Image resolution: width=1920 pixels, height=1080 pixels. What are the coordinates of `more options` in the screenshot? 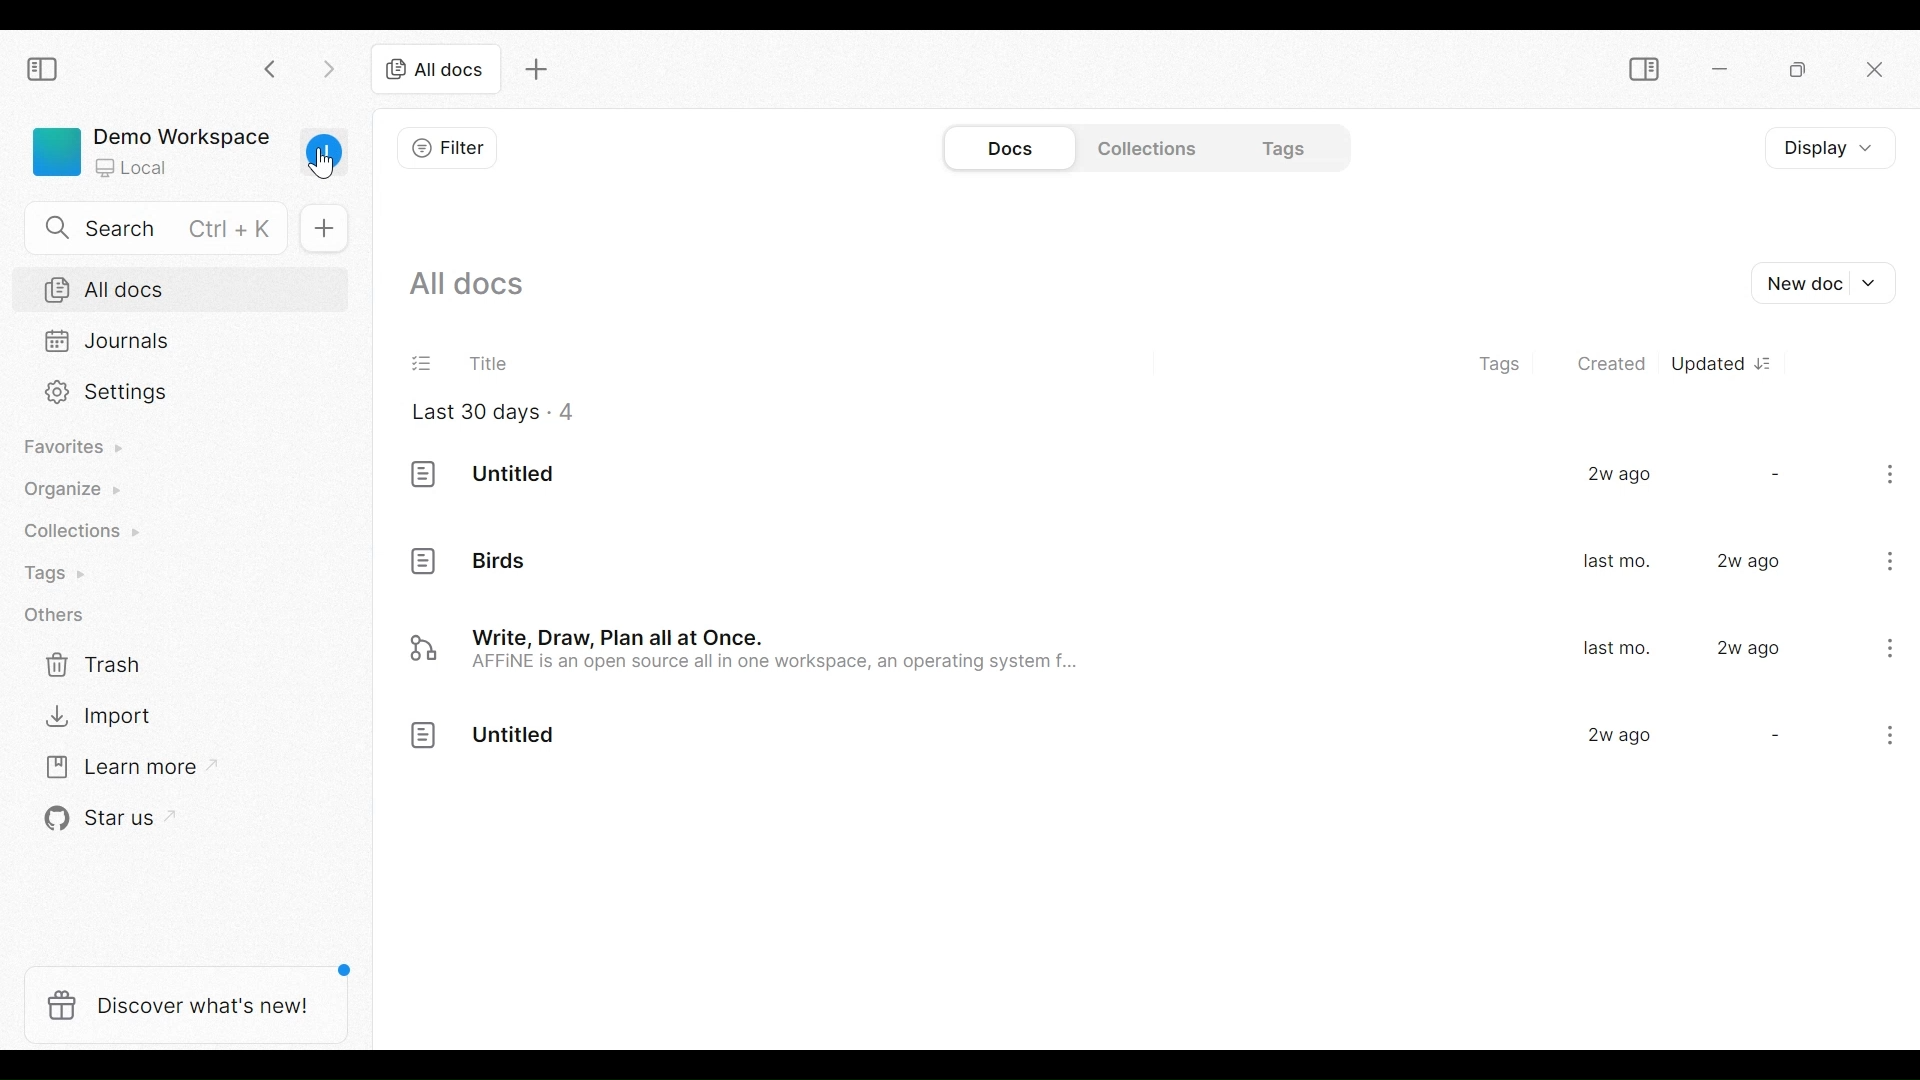 It's located at (1882, 739).